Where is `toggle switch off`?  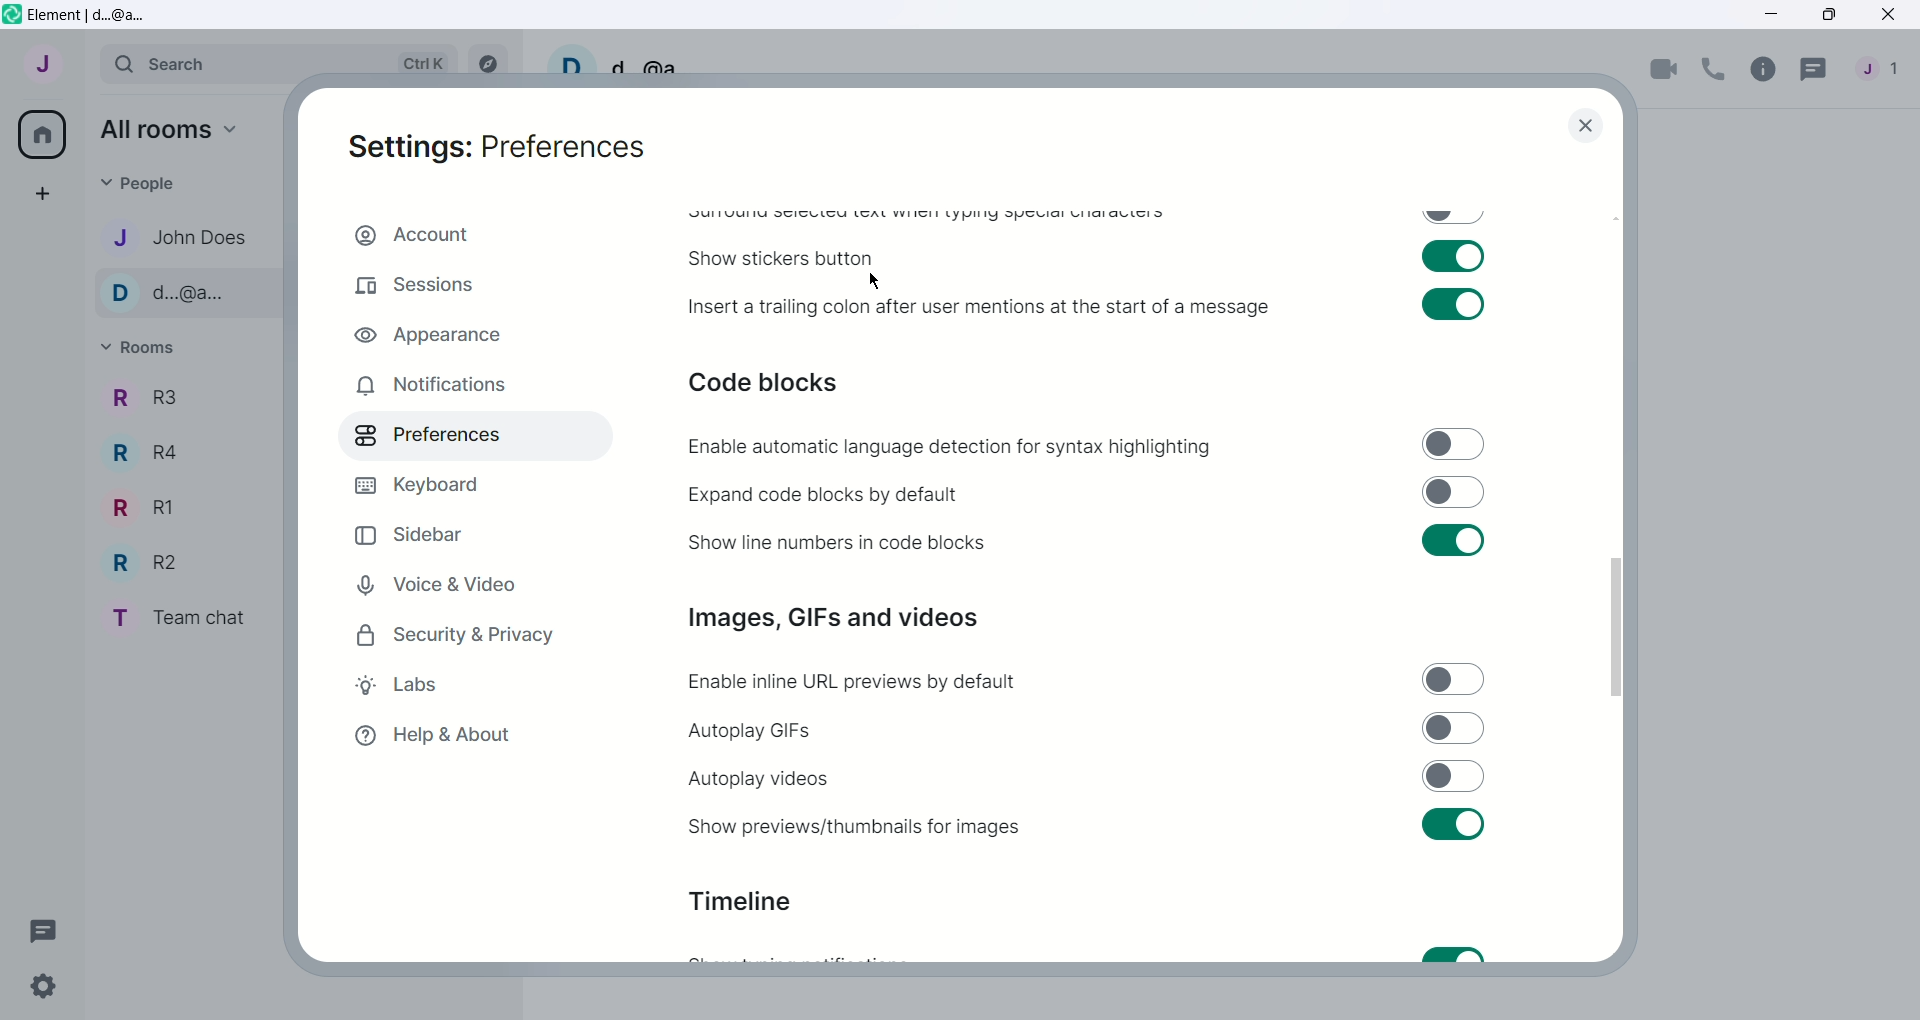
toggle switch off is located at coordinates (1453, 678).